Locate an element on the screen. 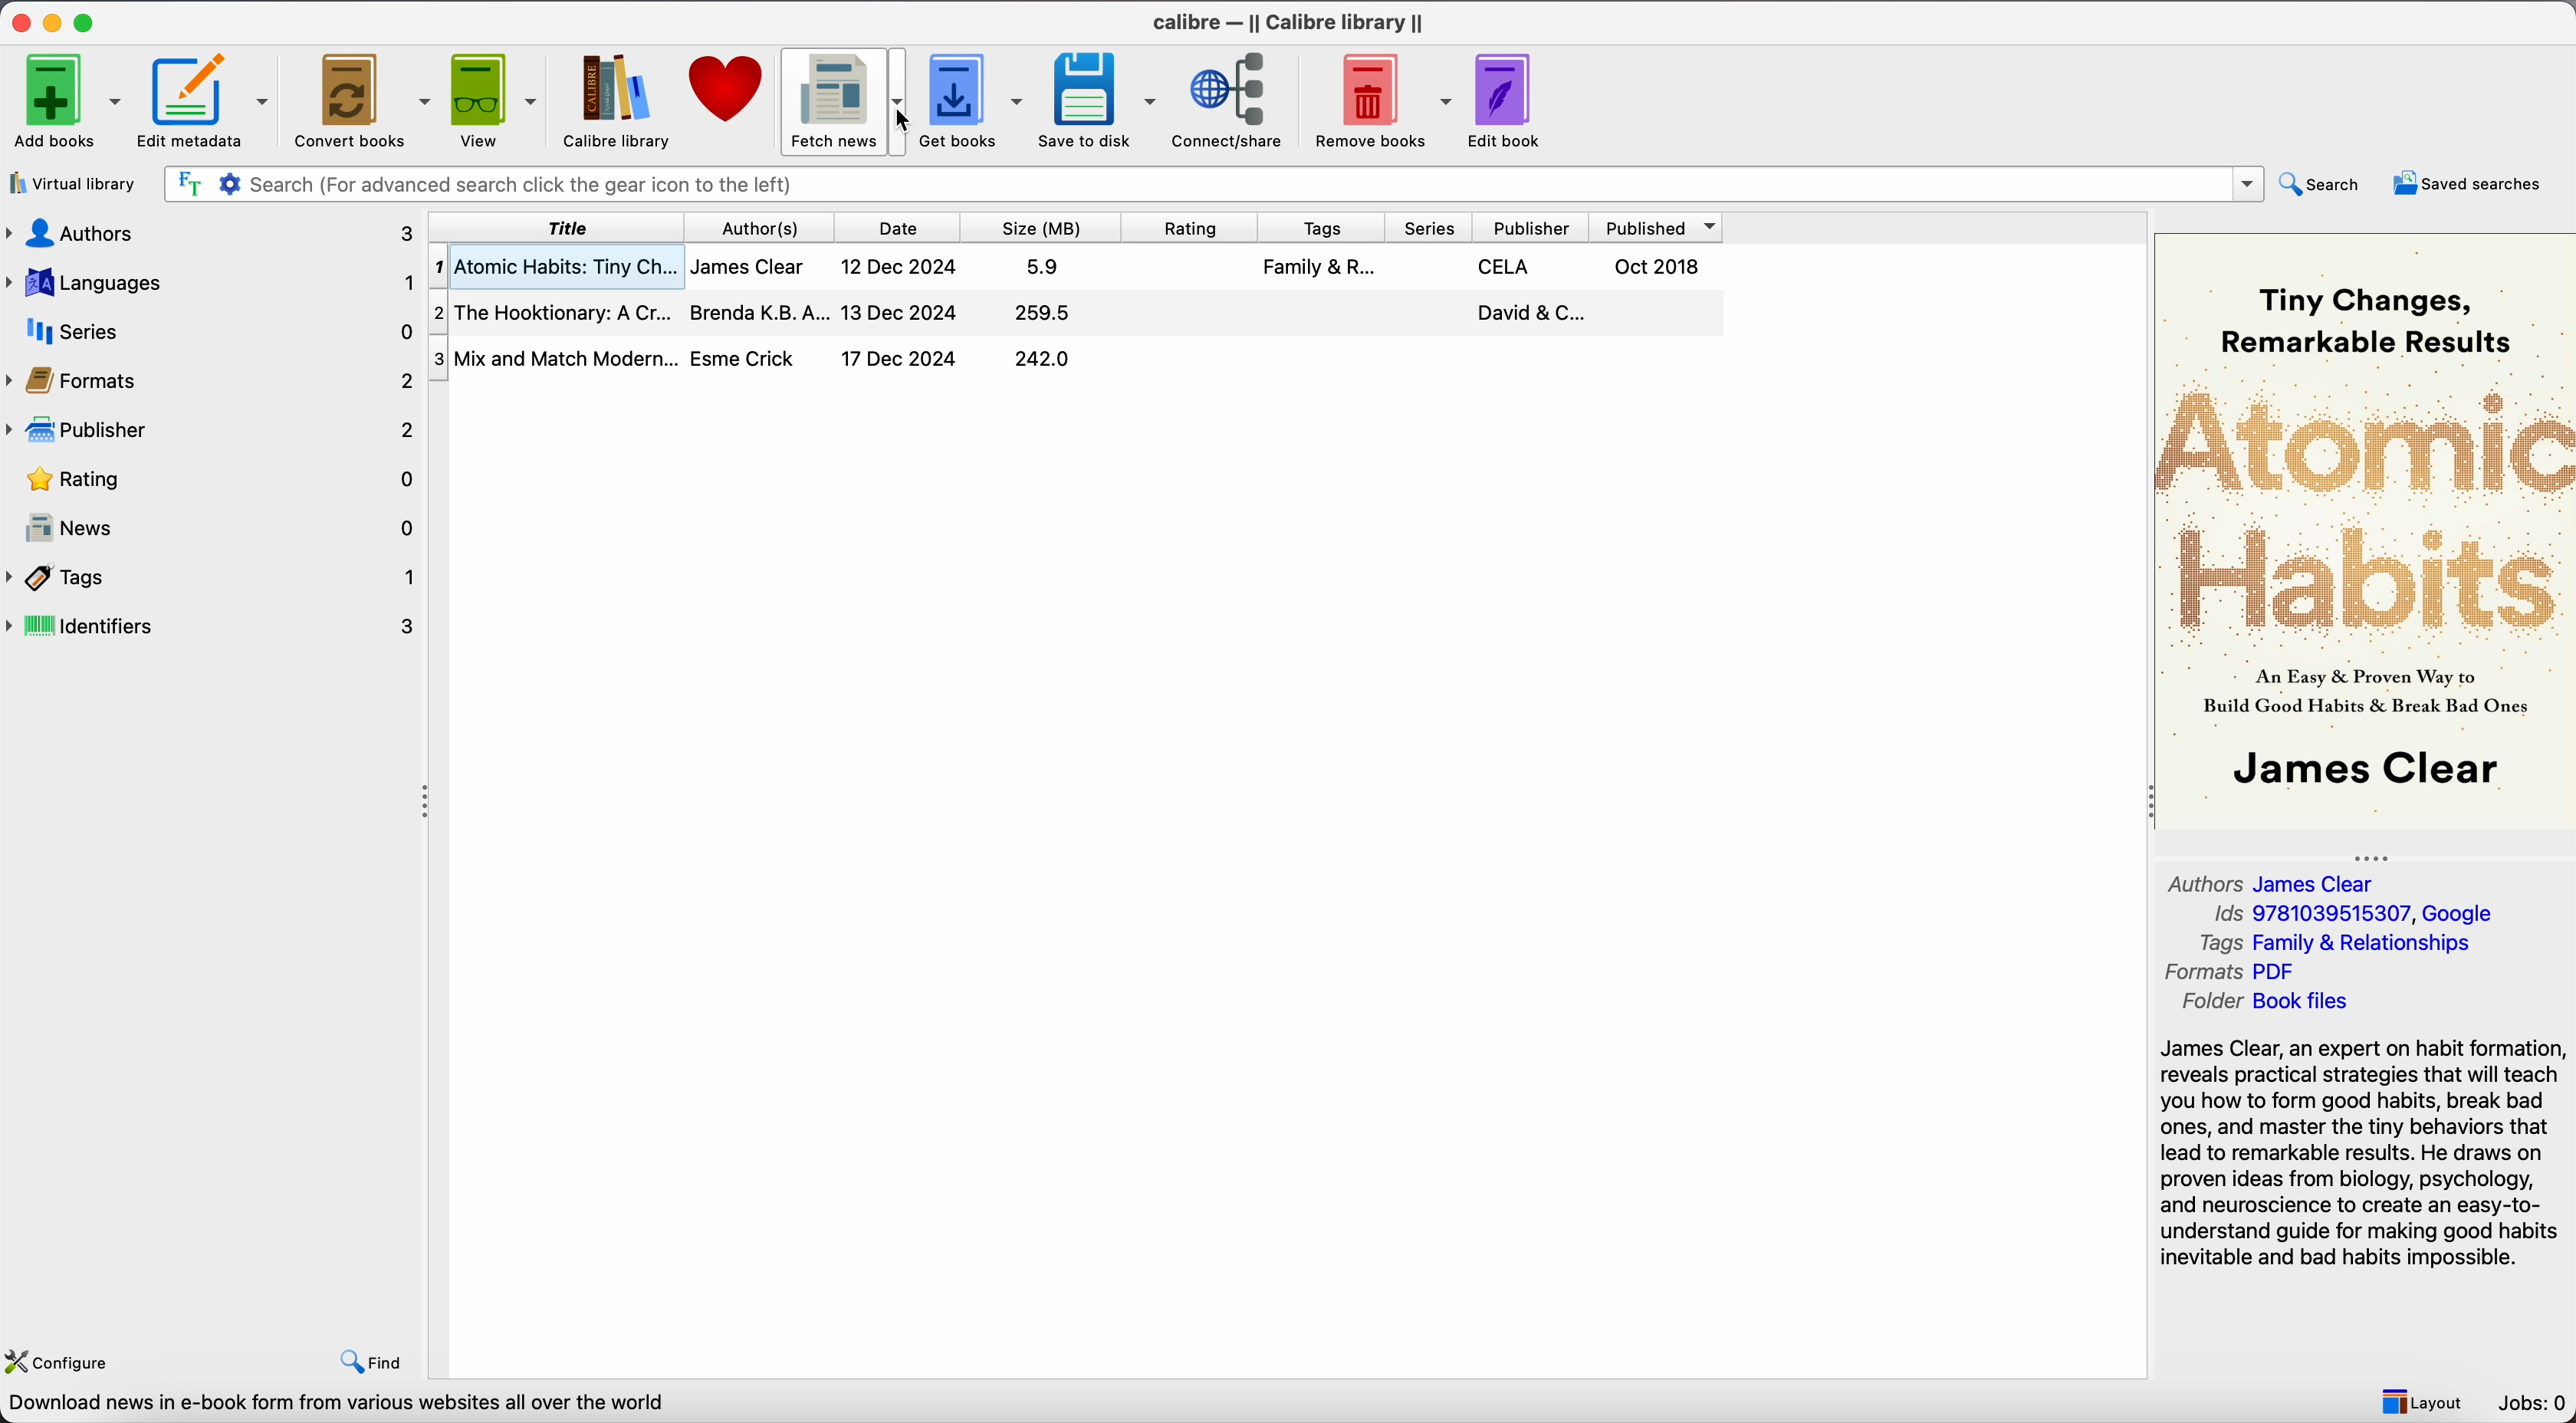 Image resolution: width=2576 pixels, height=1423 pixels. Authors James Clear is located at coordinates (2275, 881).